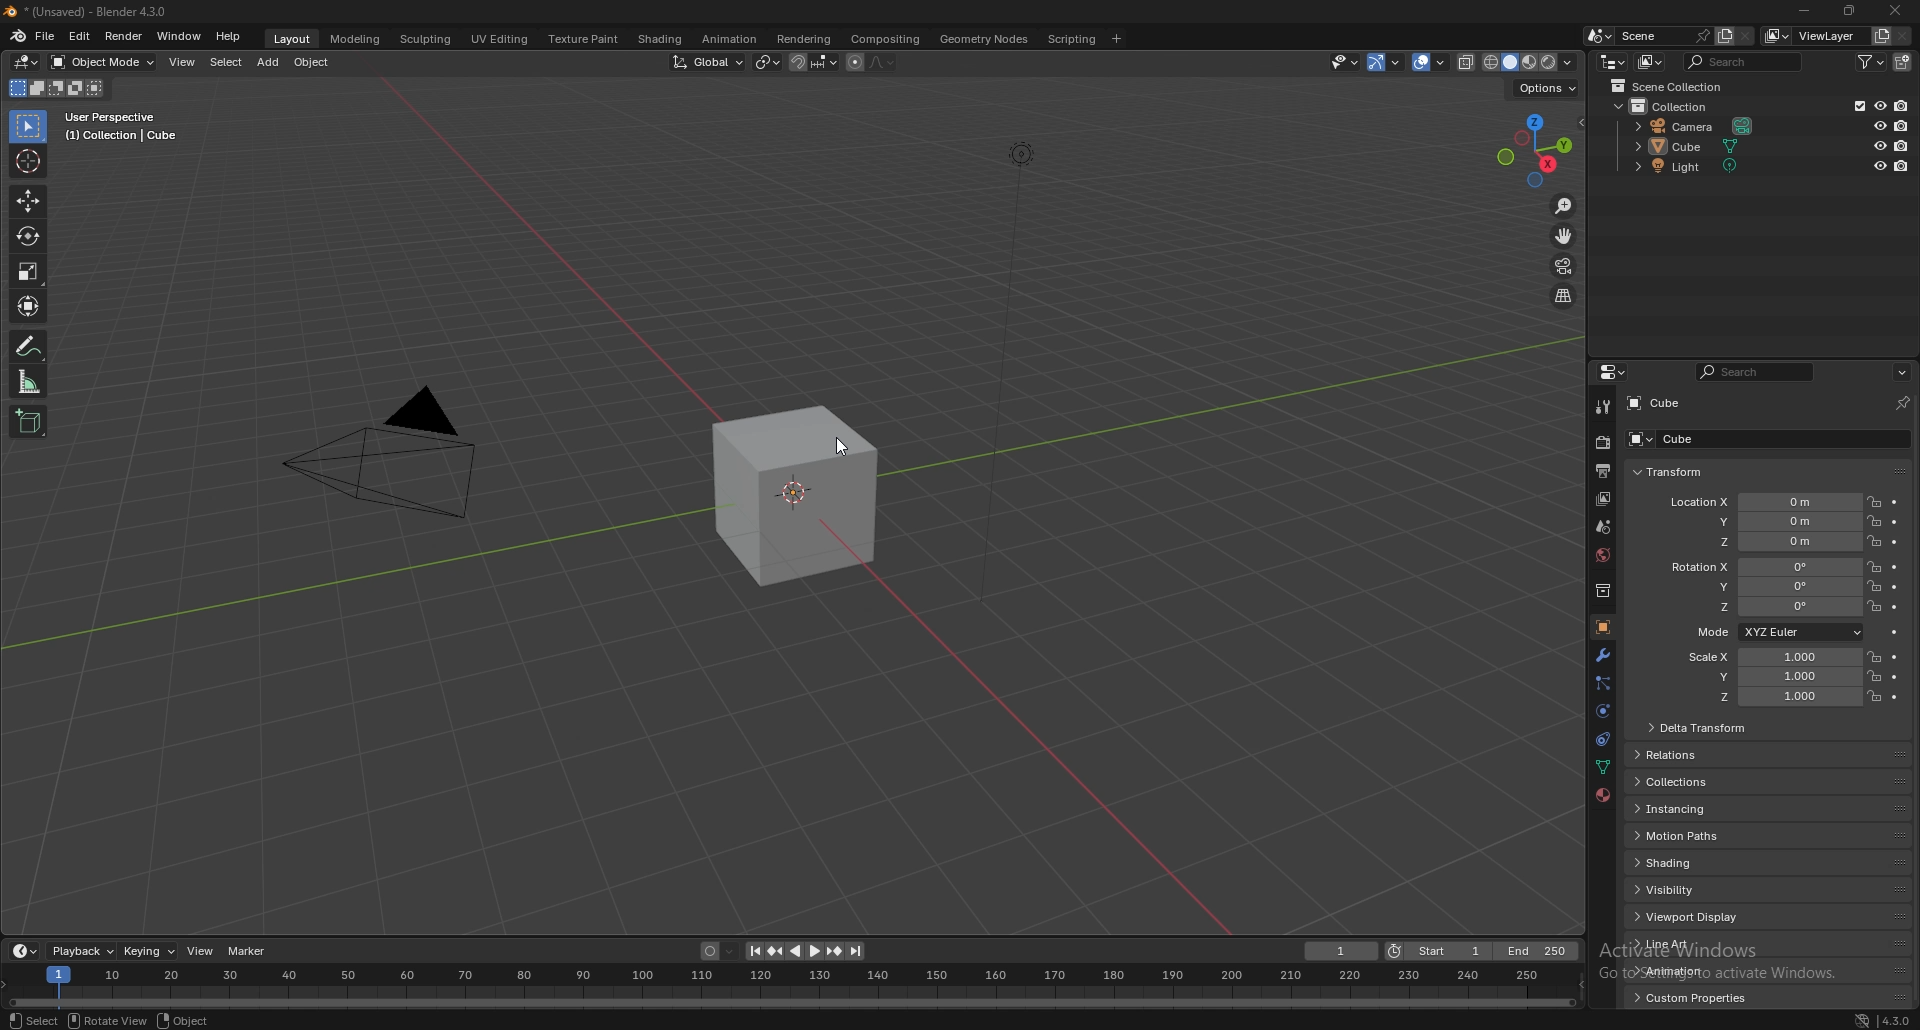 This screenshot has height=1030, width=1920. Describe the element at coordinates (1893, 631) in the screenshot. I see `animate property` at that location.